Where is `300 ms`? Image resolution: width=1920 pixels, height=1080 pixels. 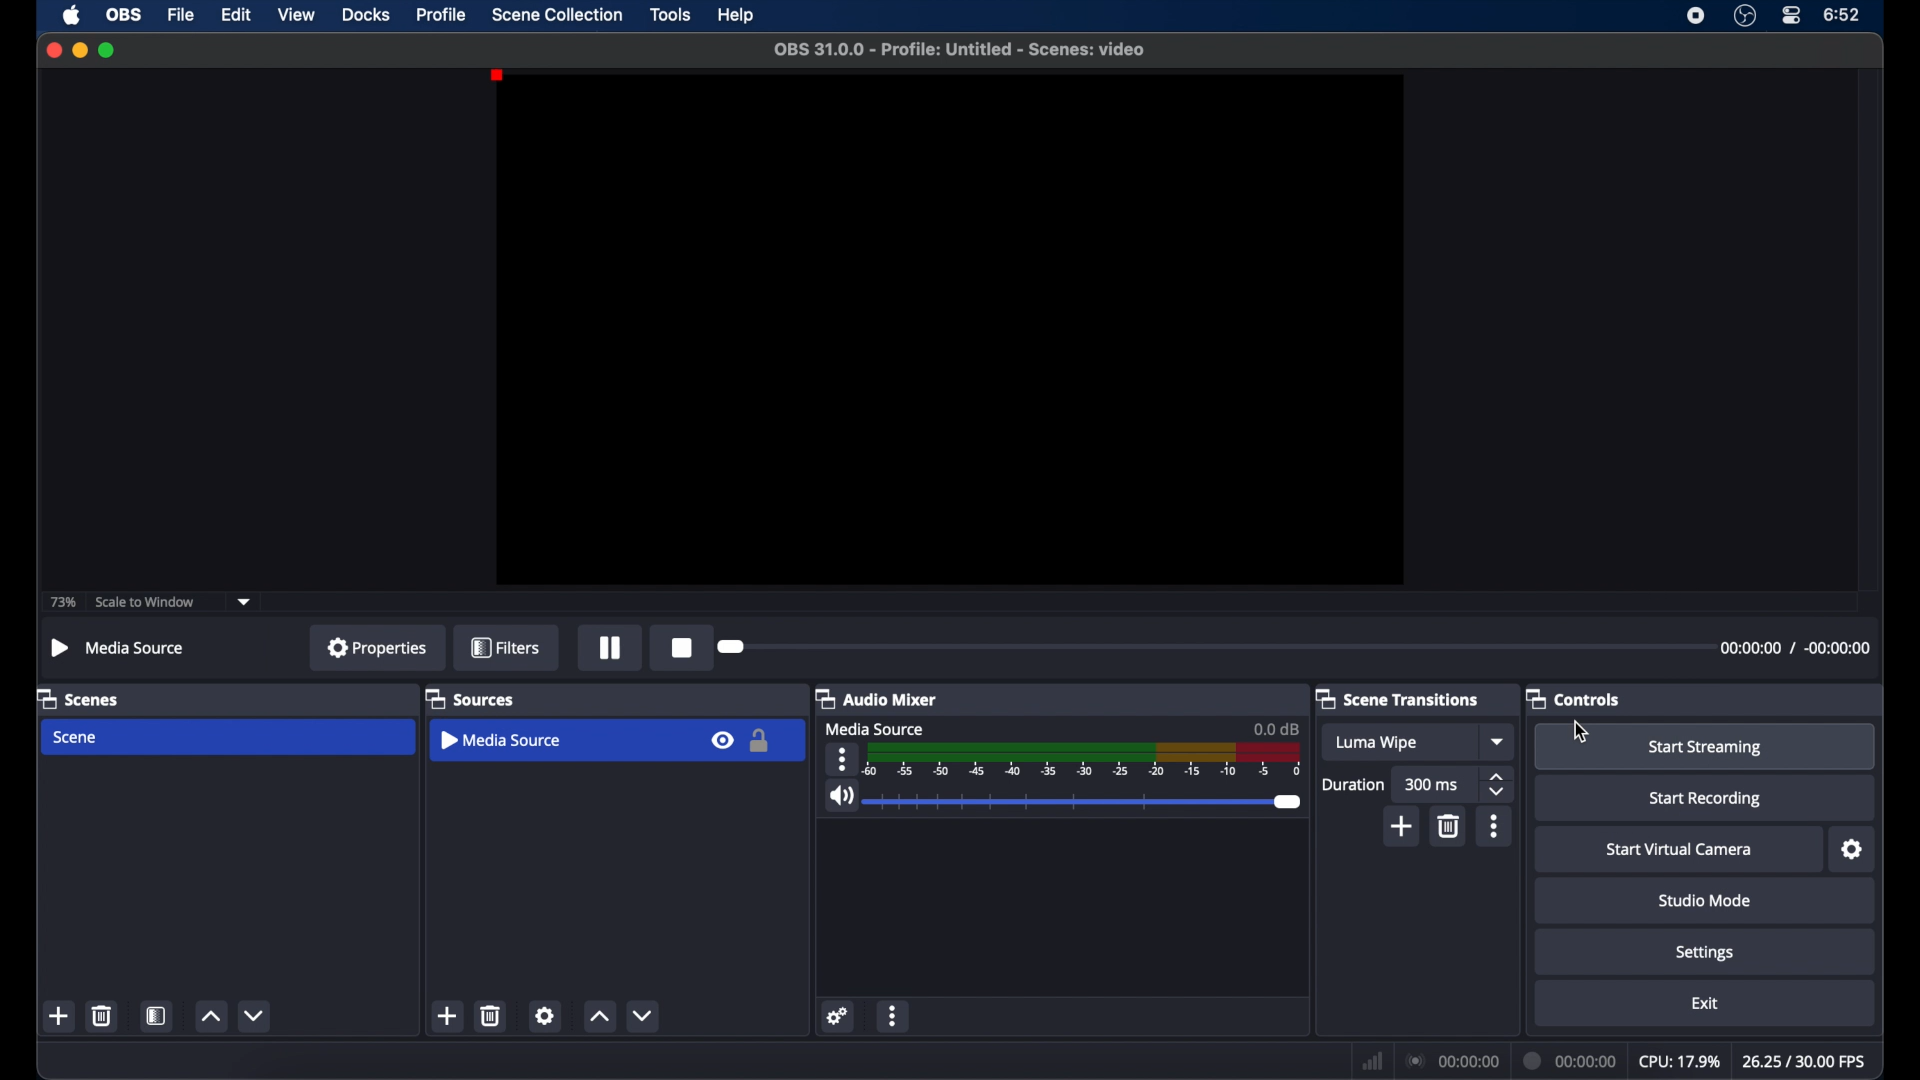
300 ms is located at coordinates (1432, 783).